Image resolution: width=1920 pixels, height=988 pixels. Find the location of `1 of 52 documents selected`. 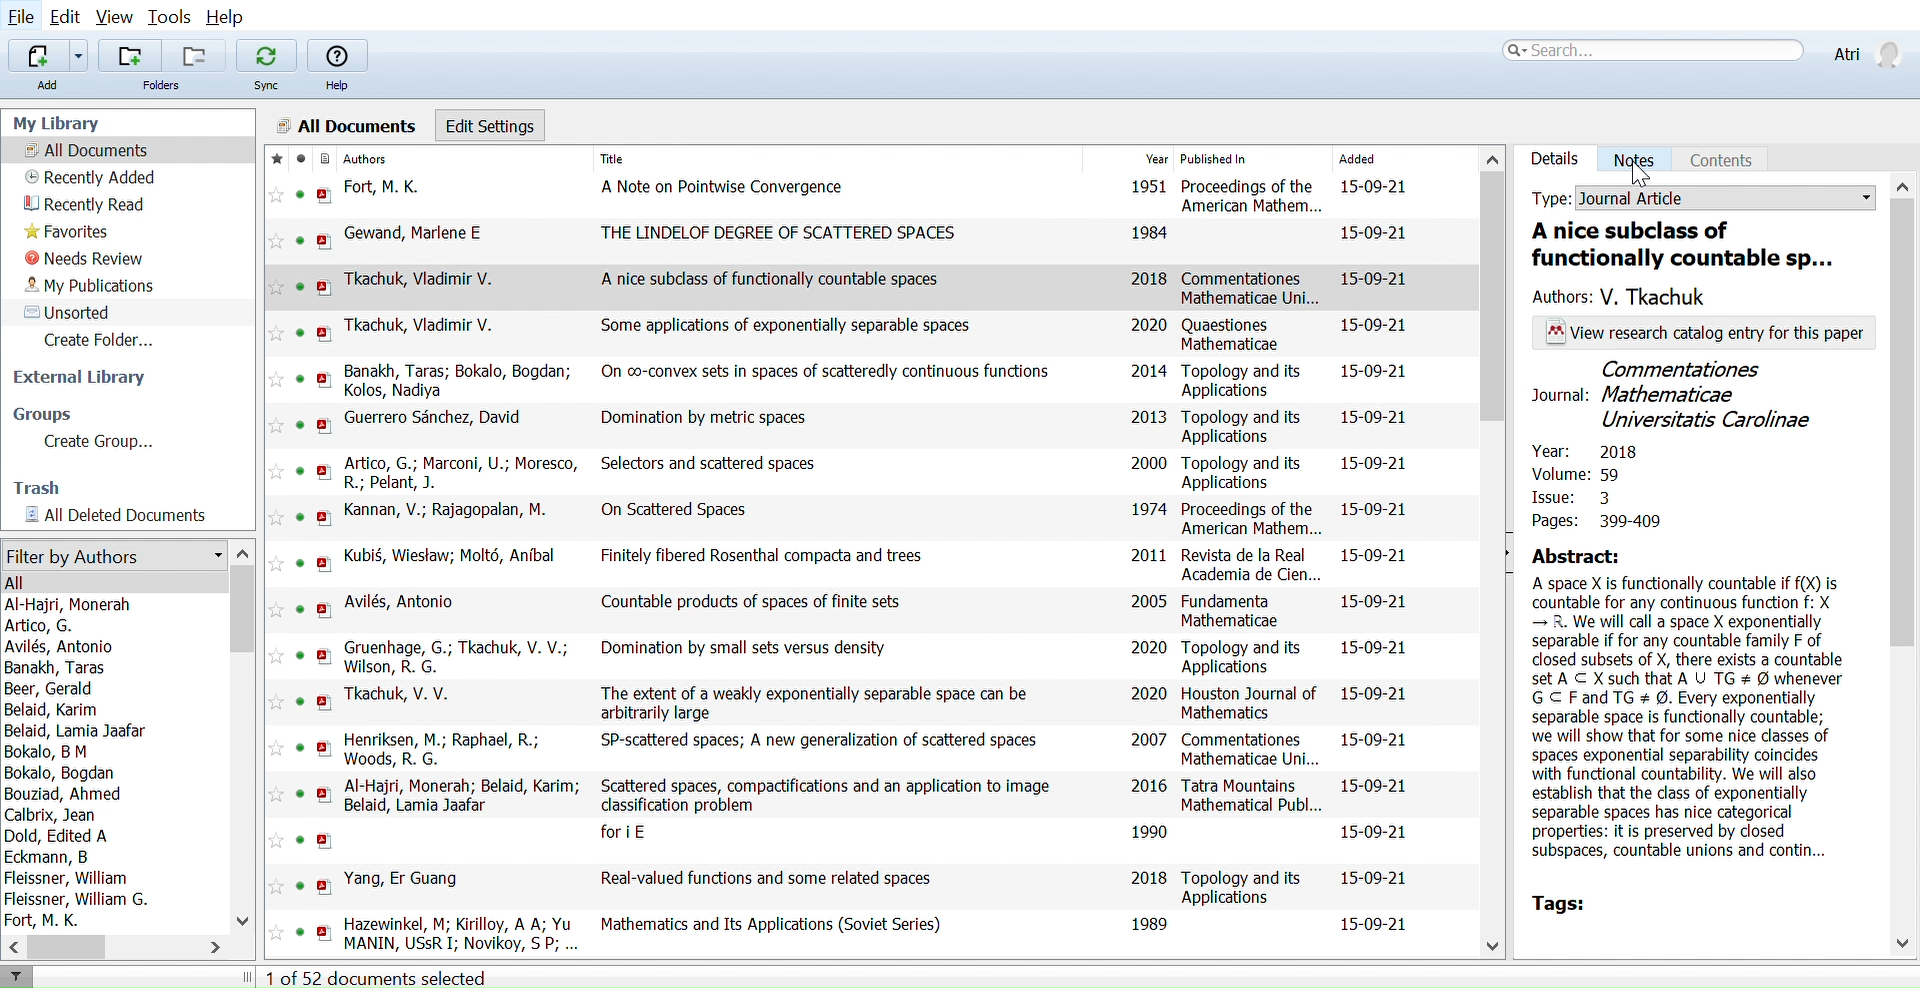

1 of 52 documents selected is located at coordinates (387, 976).